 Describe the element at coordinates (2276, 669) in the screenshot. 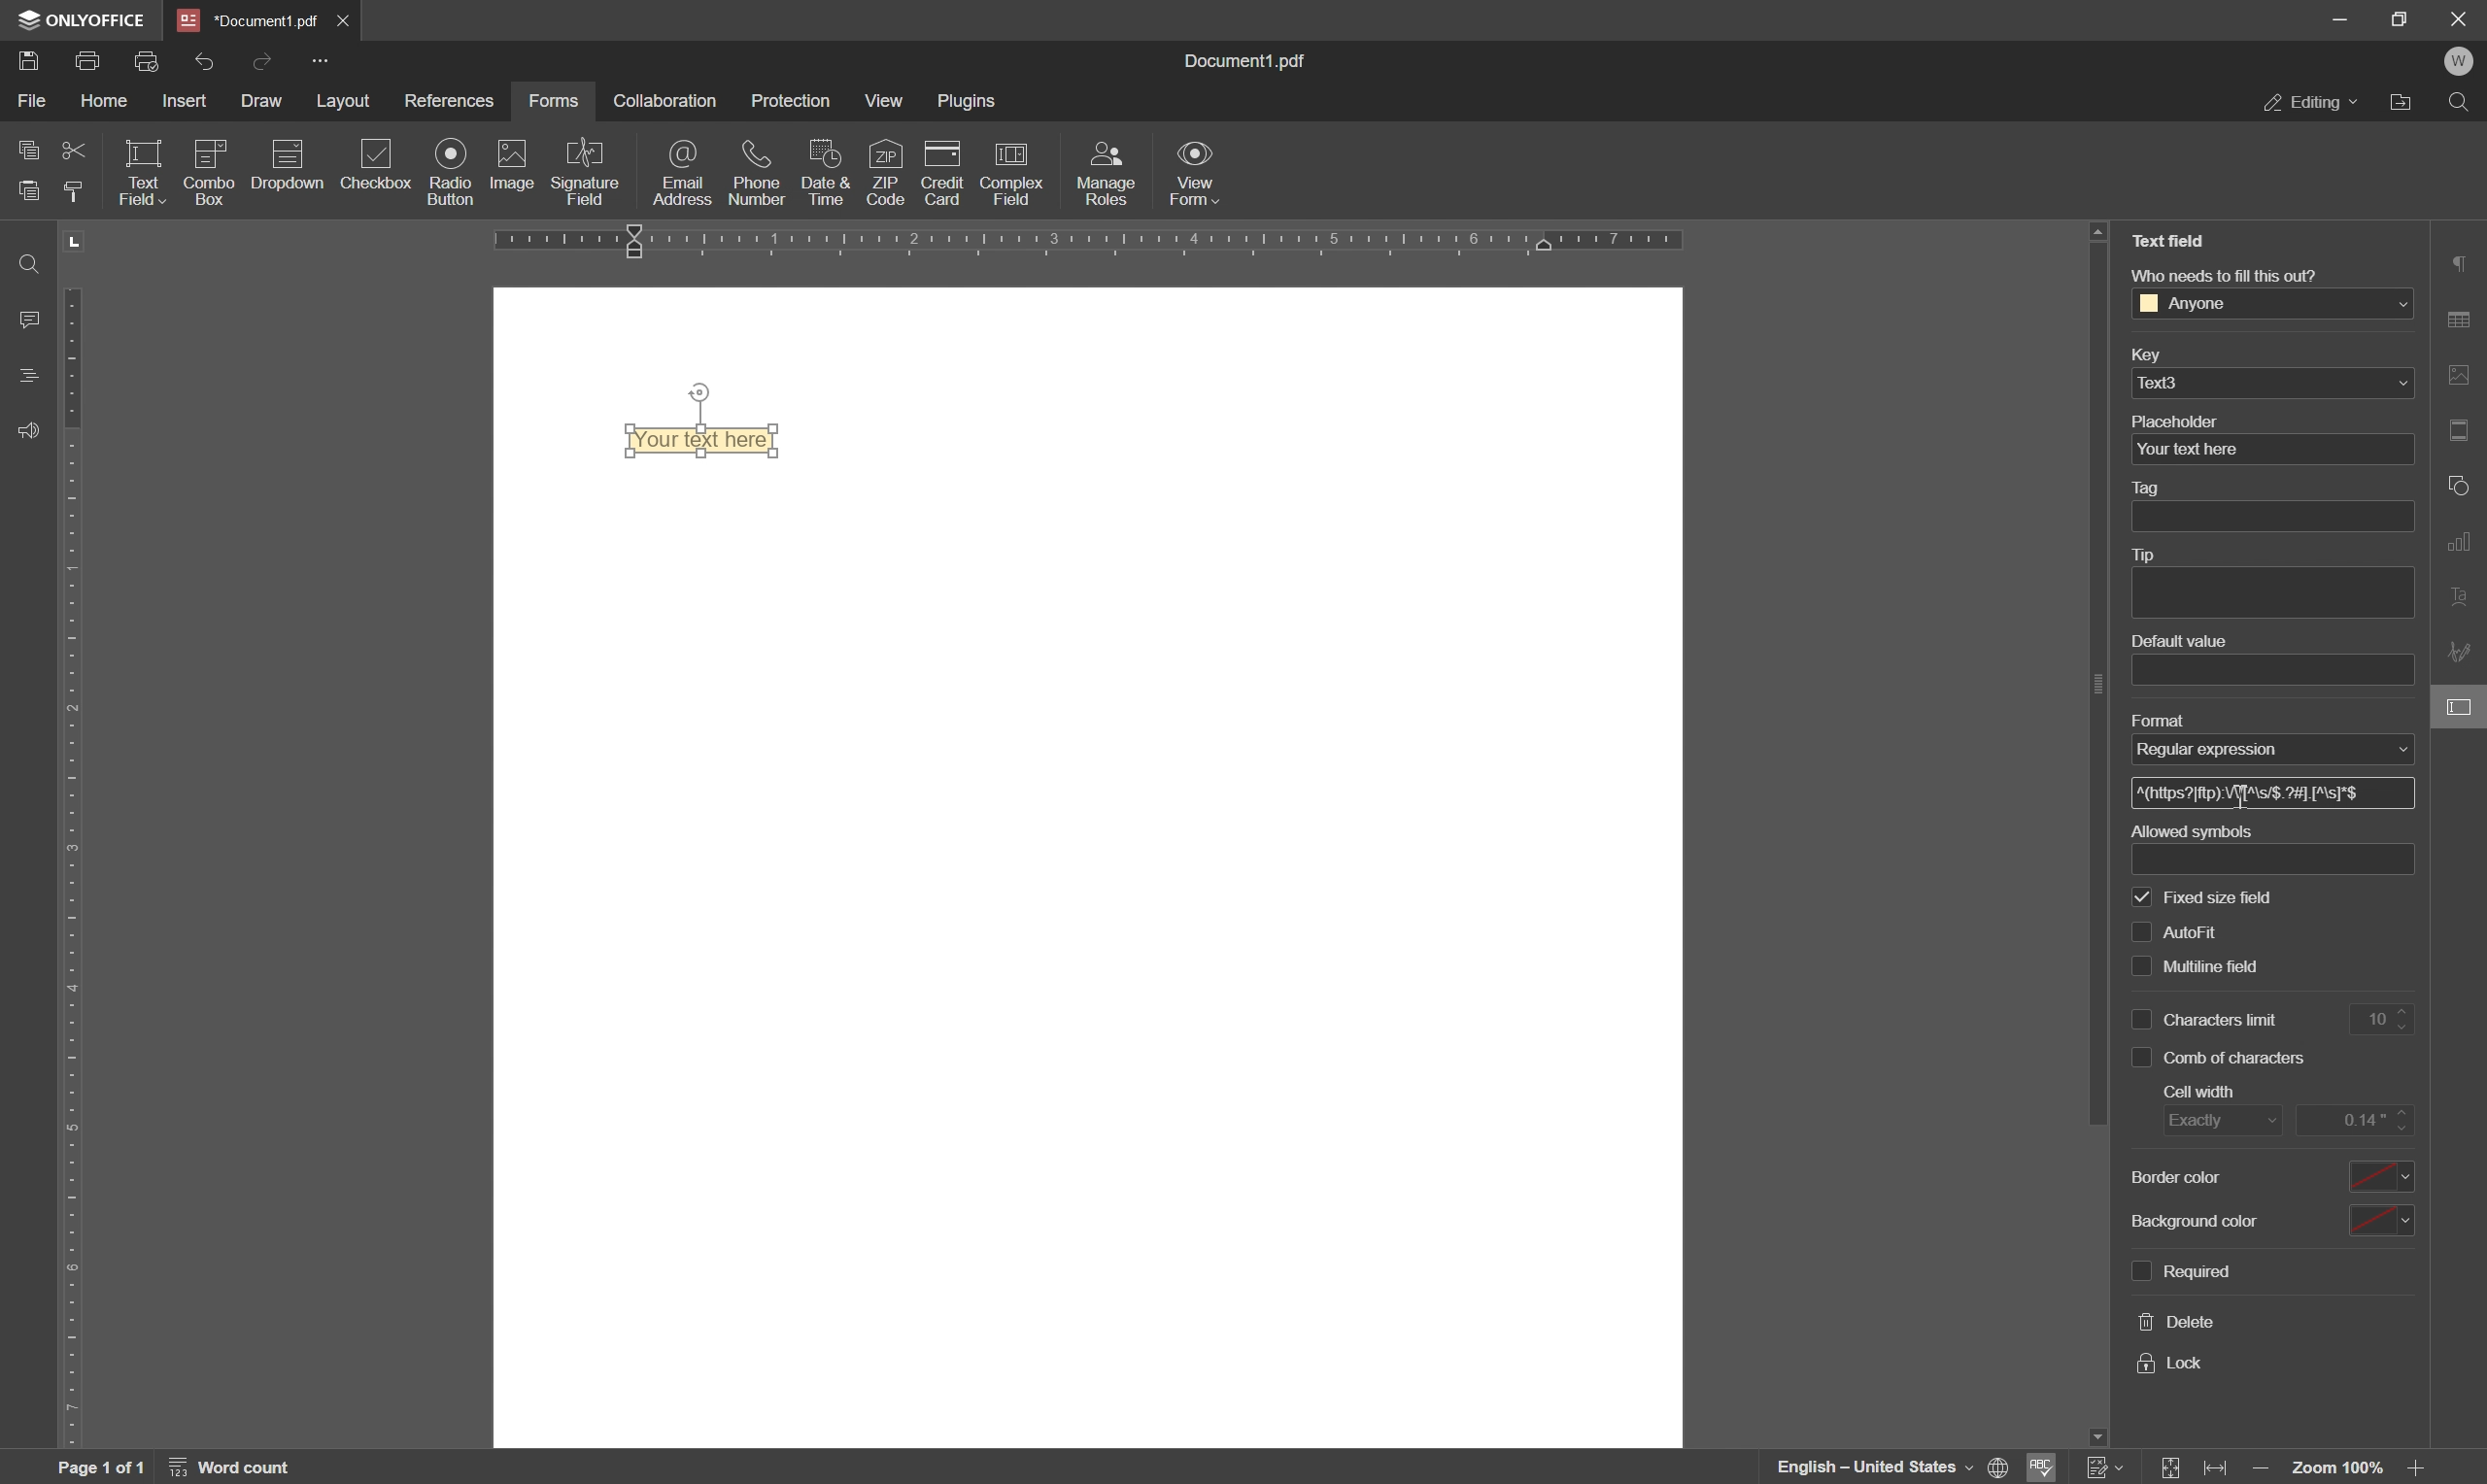

I see `default value textbox` at that location.